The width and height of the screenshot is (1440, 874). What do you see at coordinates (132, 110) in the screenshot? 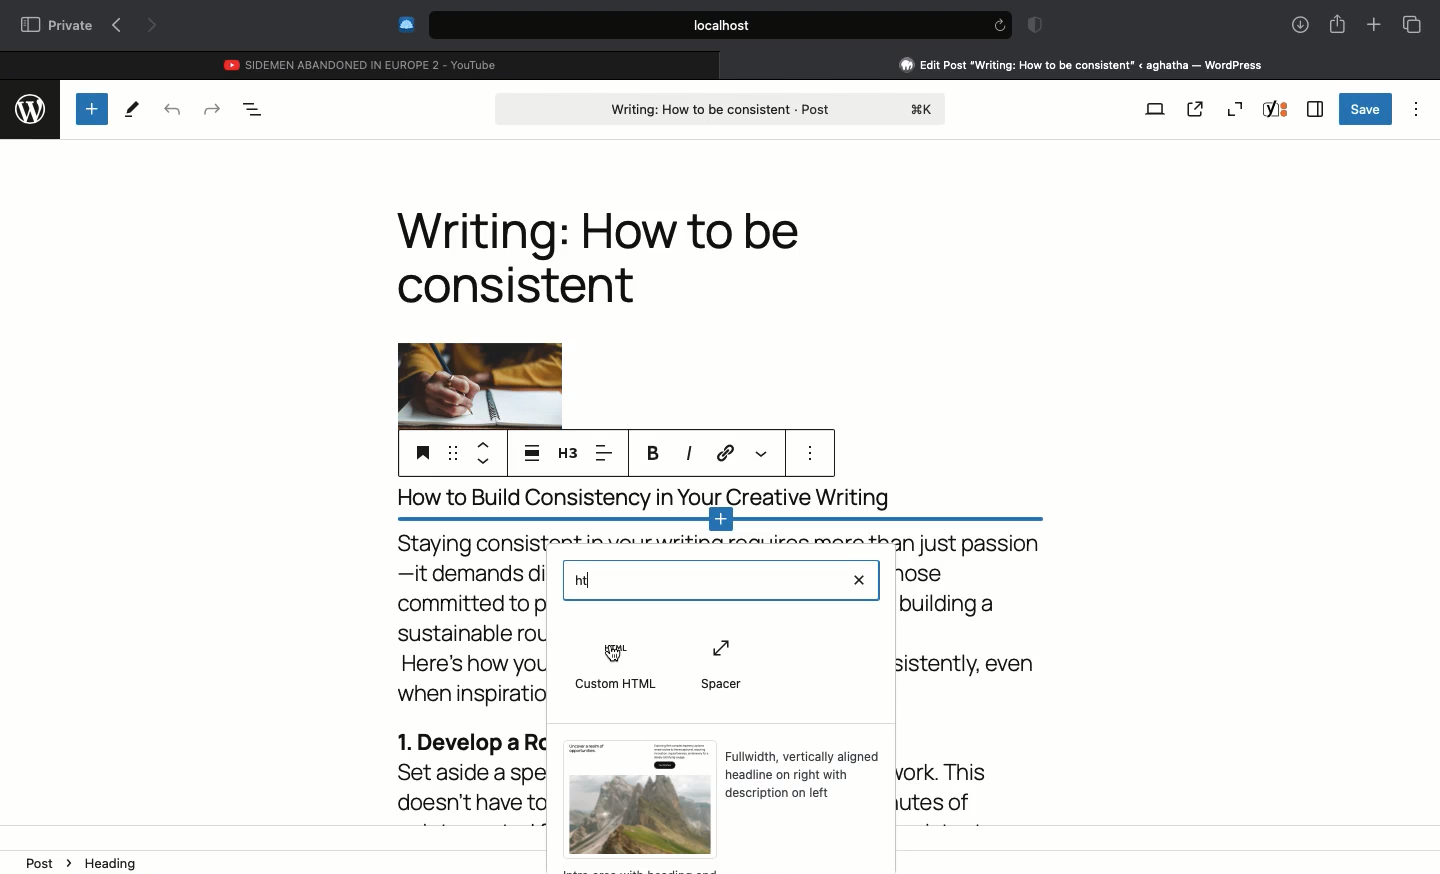
I see `Tools` at bounding box center [132, 110].